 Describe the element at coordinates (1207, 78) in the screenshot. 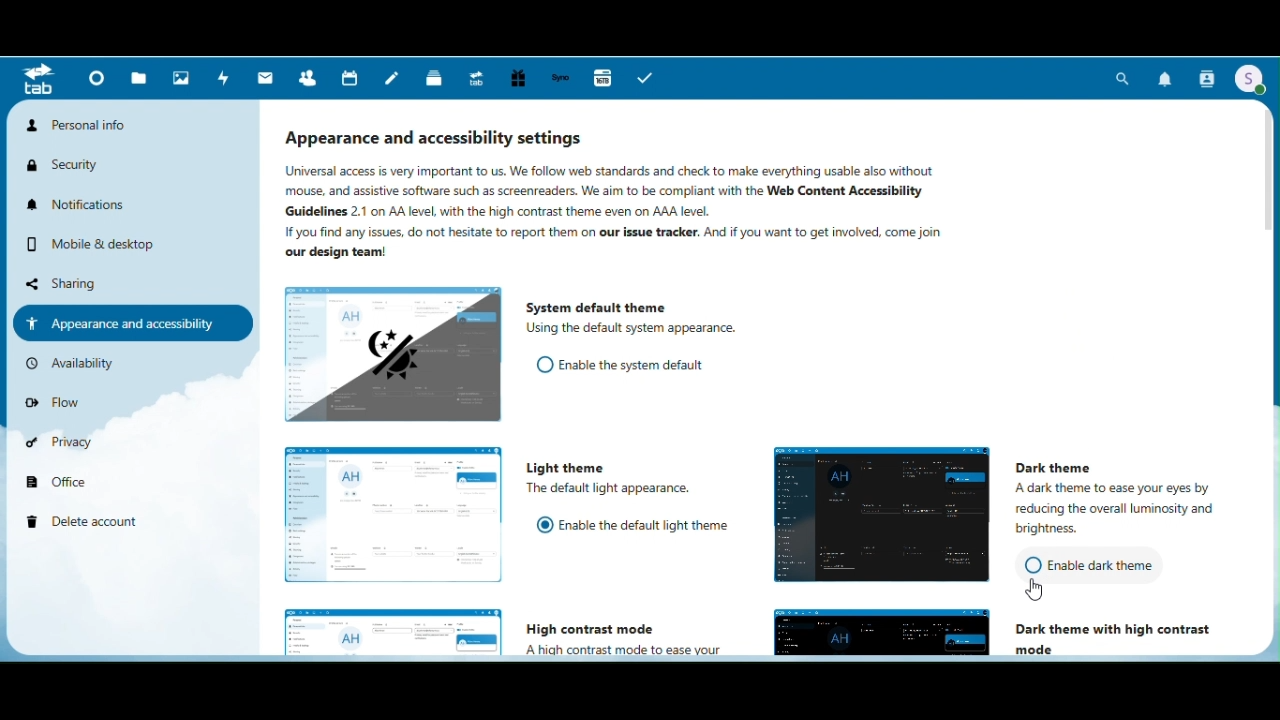

I see `Contacts` at that location.